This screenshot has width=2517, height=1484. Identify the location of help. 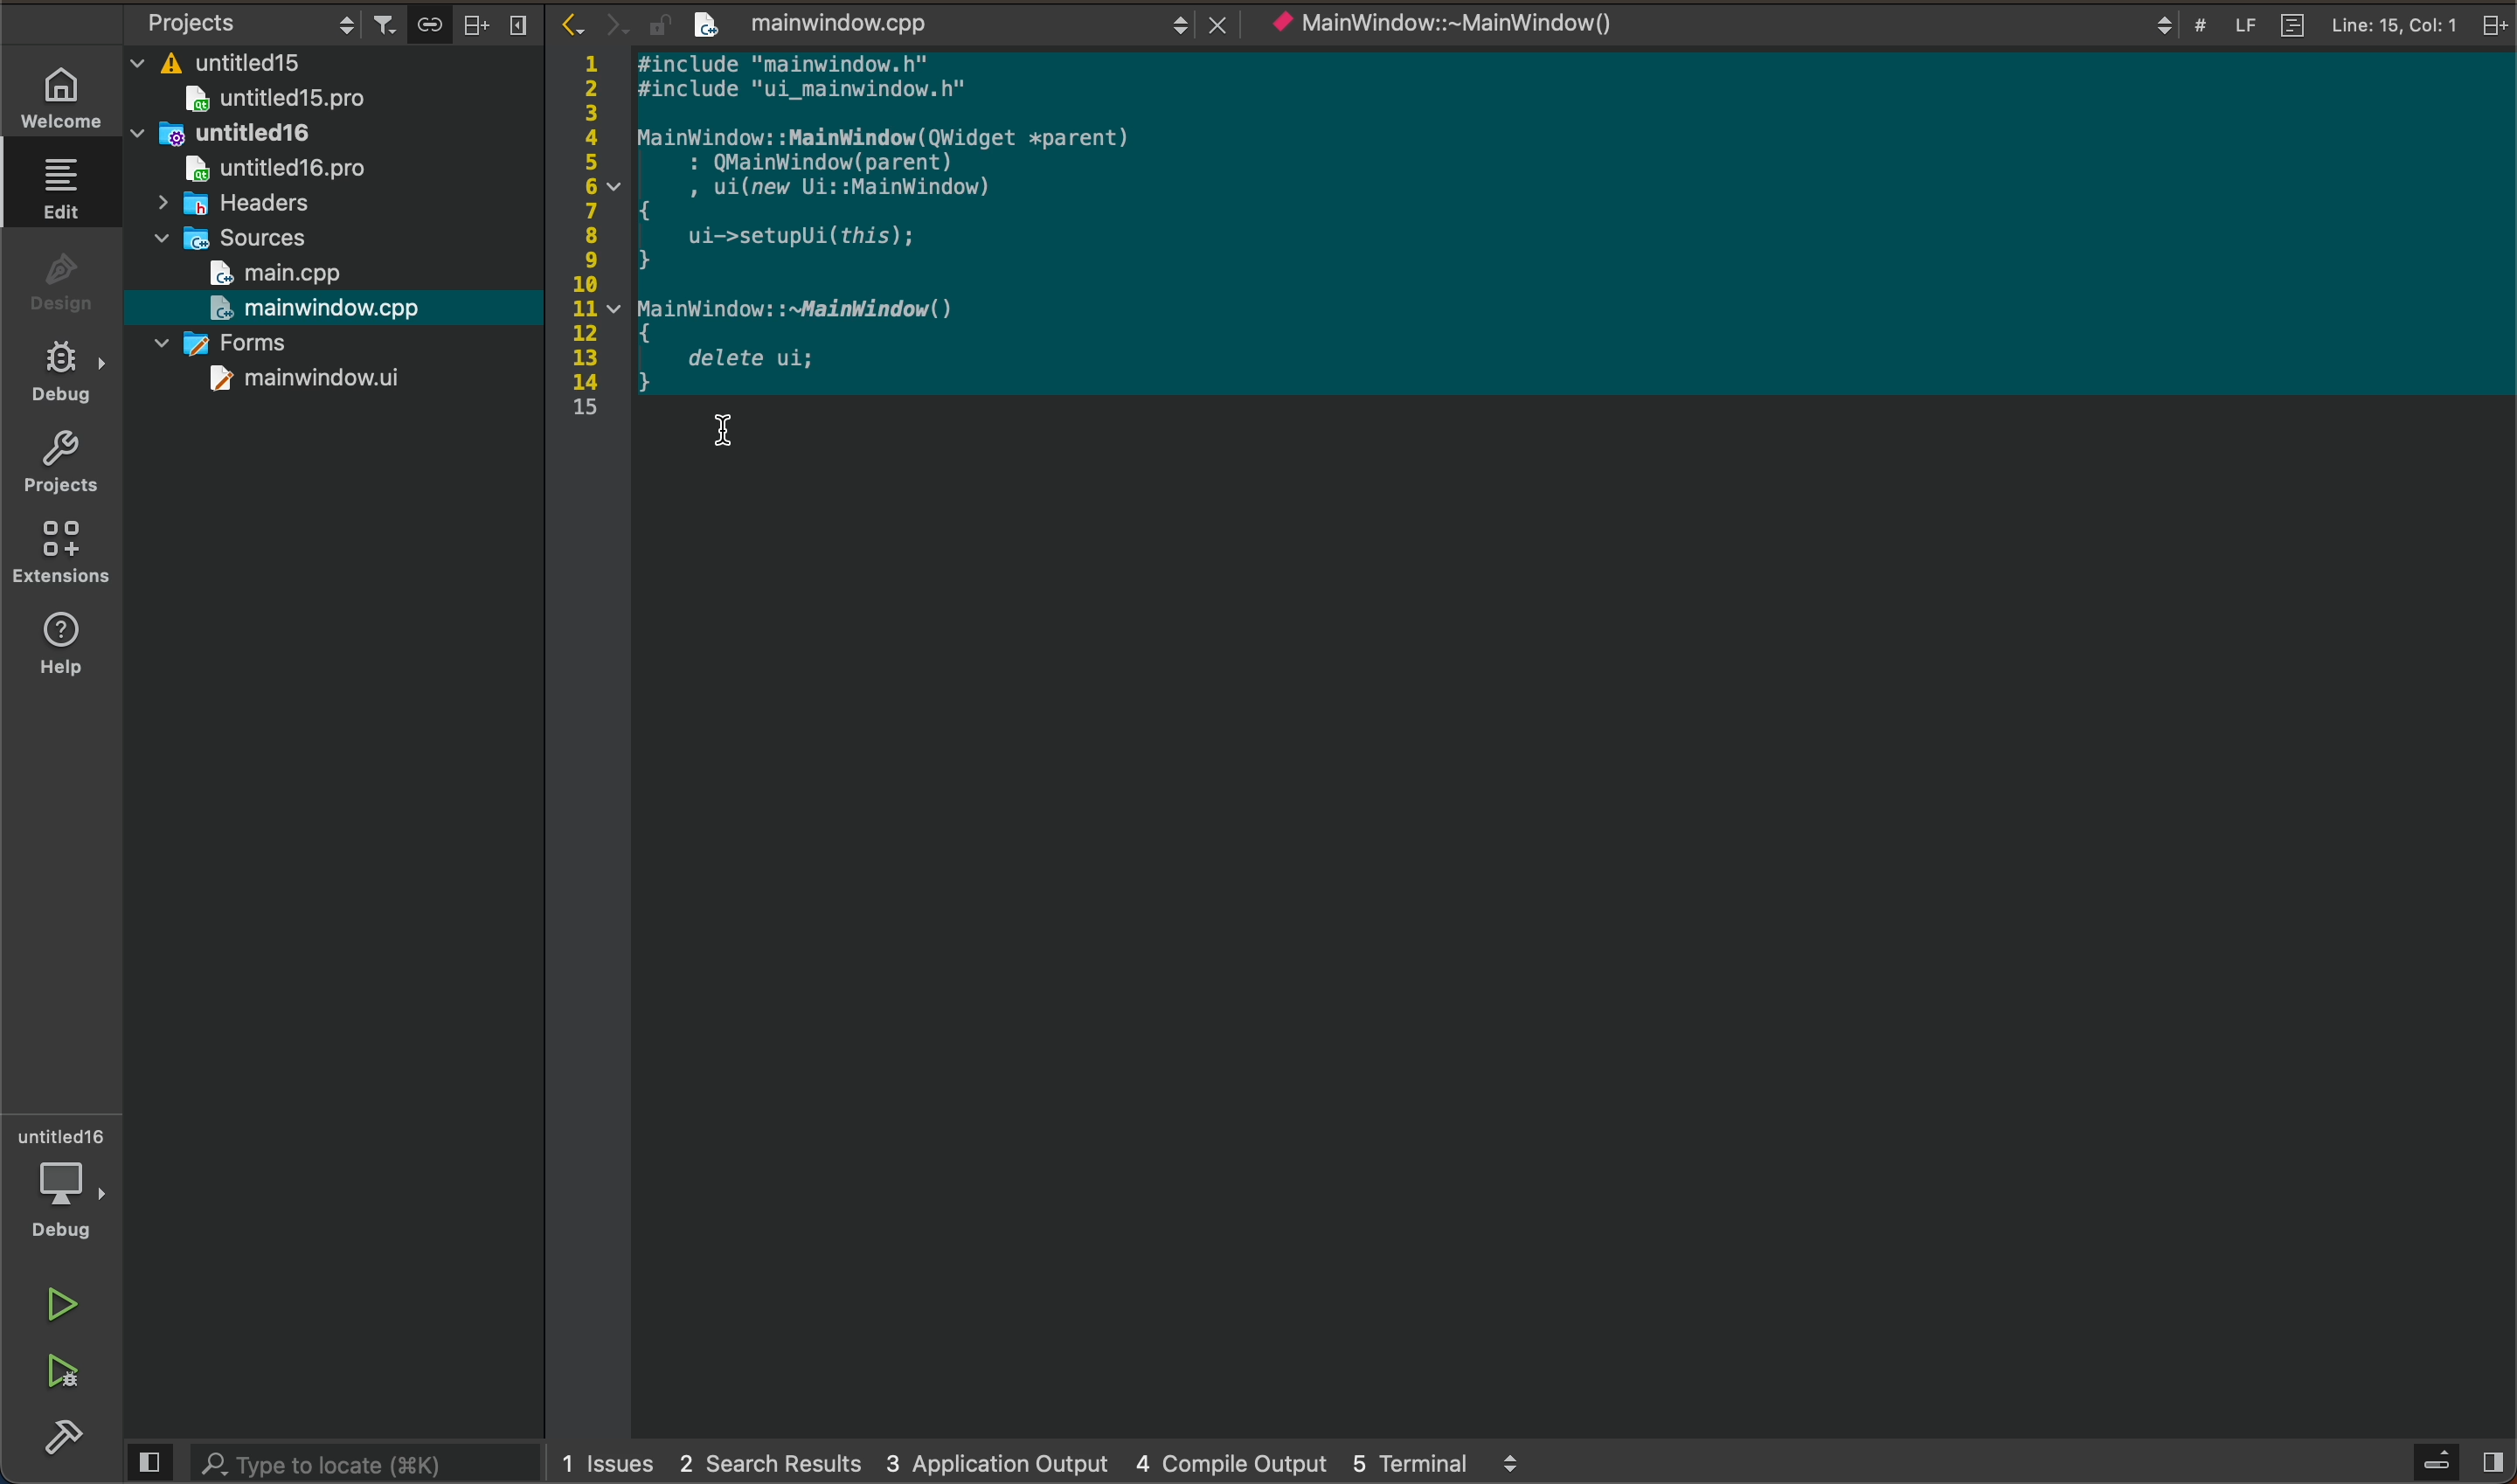
(65, 643).